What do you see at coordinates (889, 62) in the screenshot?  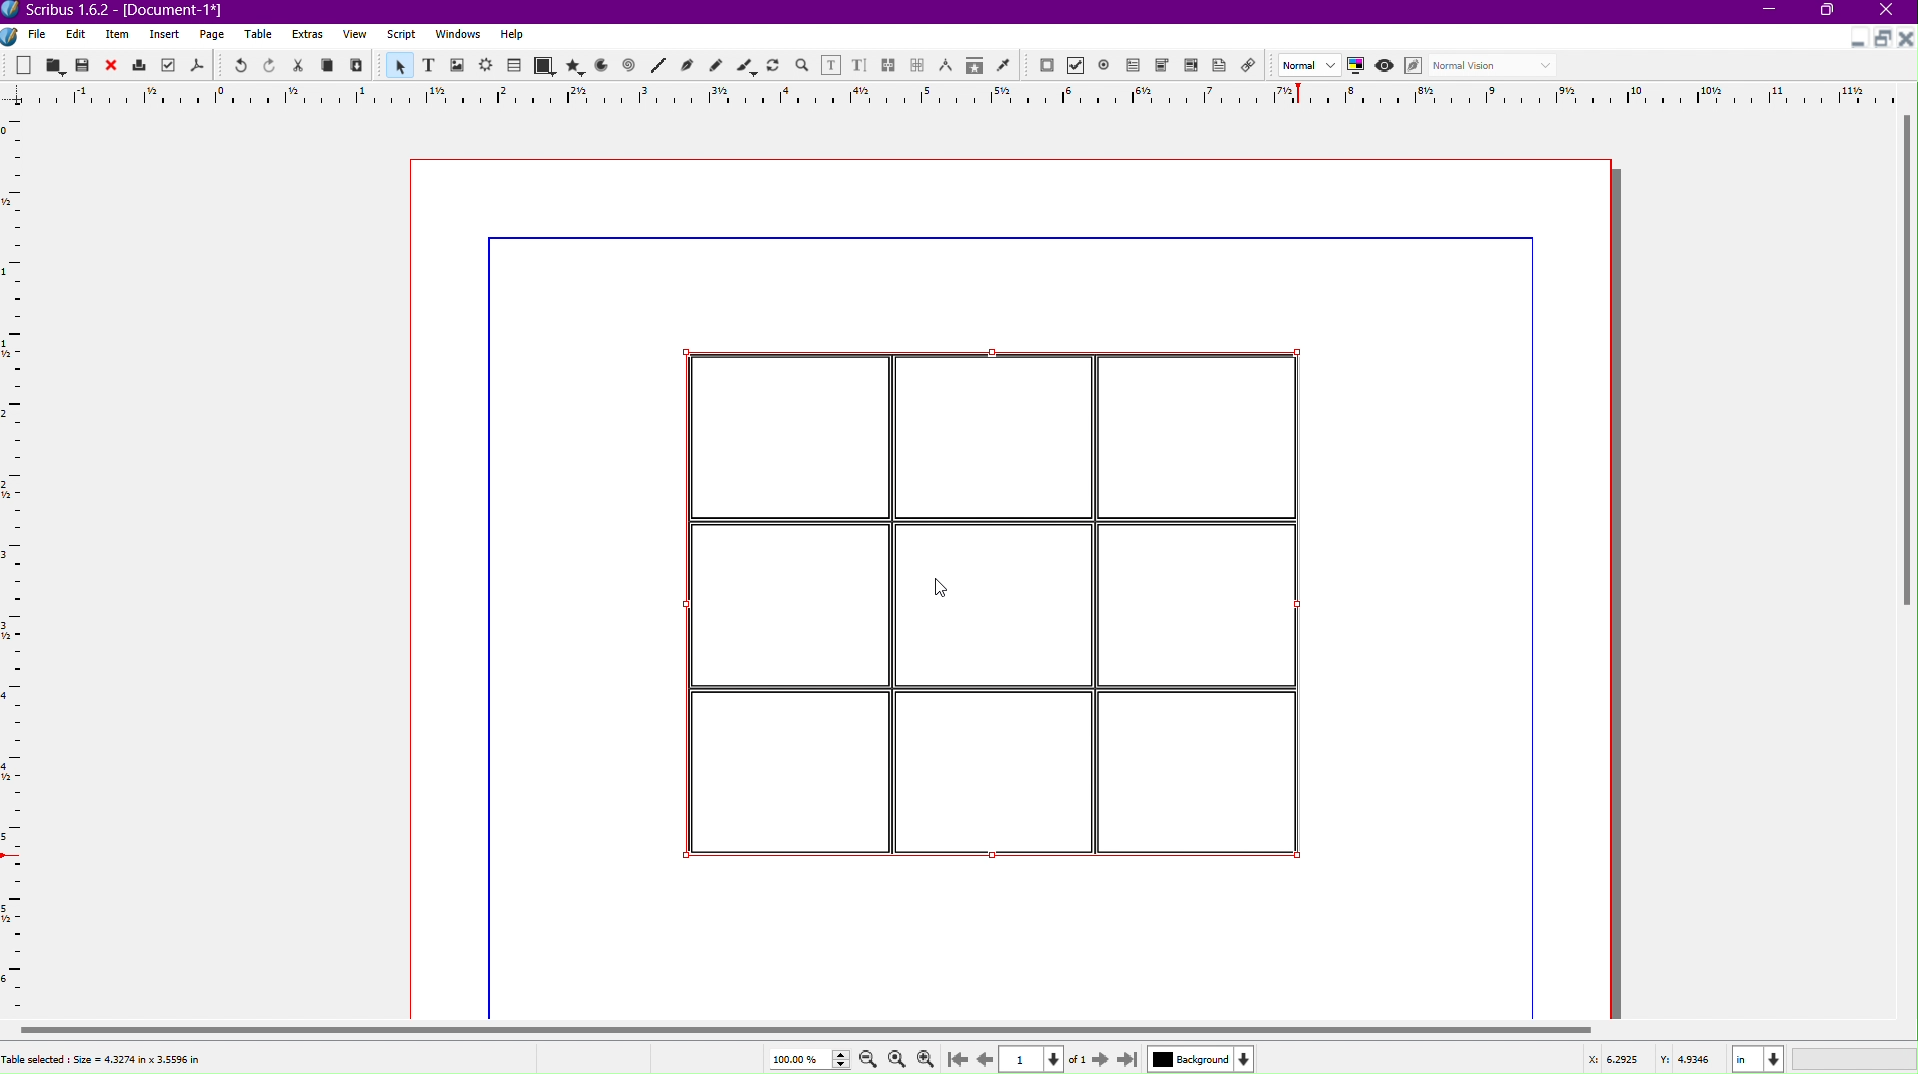 I see `Link Text Frames` at bounding box center [889, 62].